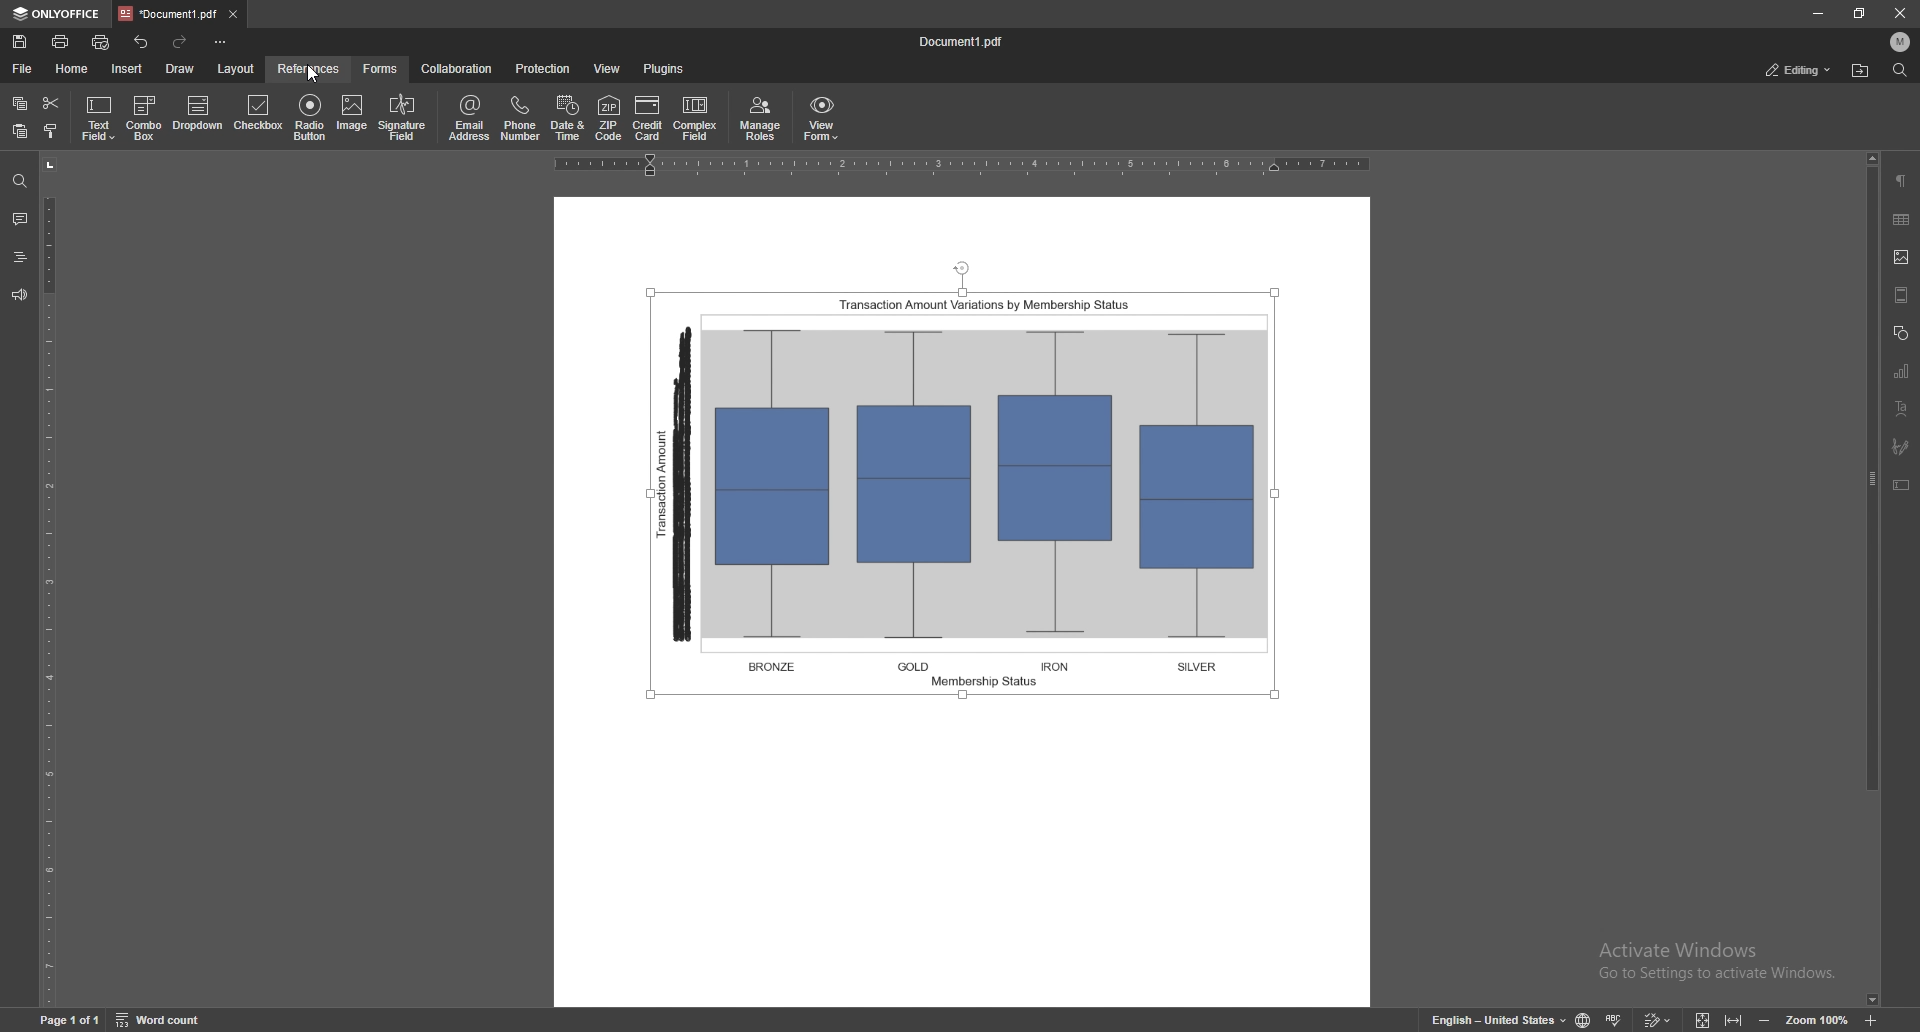  What do you see at coordinates (1898, 70) in the screenshot?
I see `find` at bounding box center [1898, 70].